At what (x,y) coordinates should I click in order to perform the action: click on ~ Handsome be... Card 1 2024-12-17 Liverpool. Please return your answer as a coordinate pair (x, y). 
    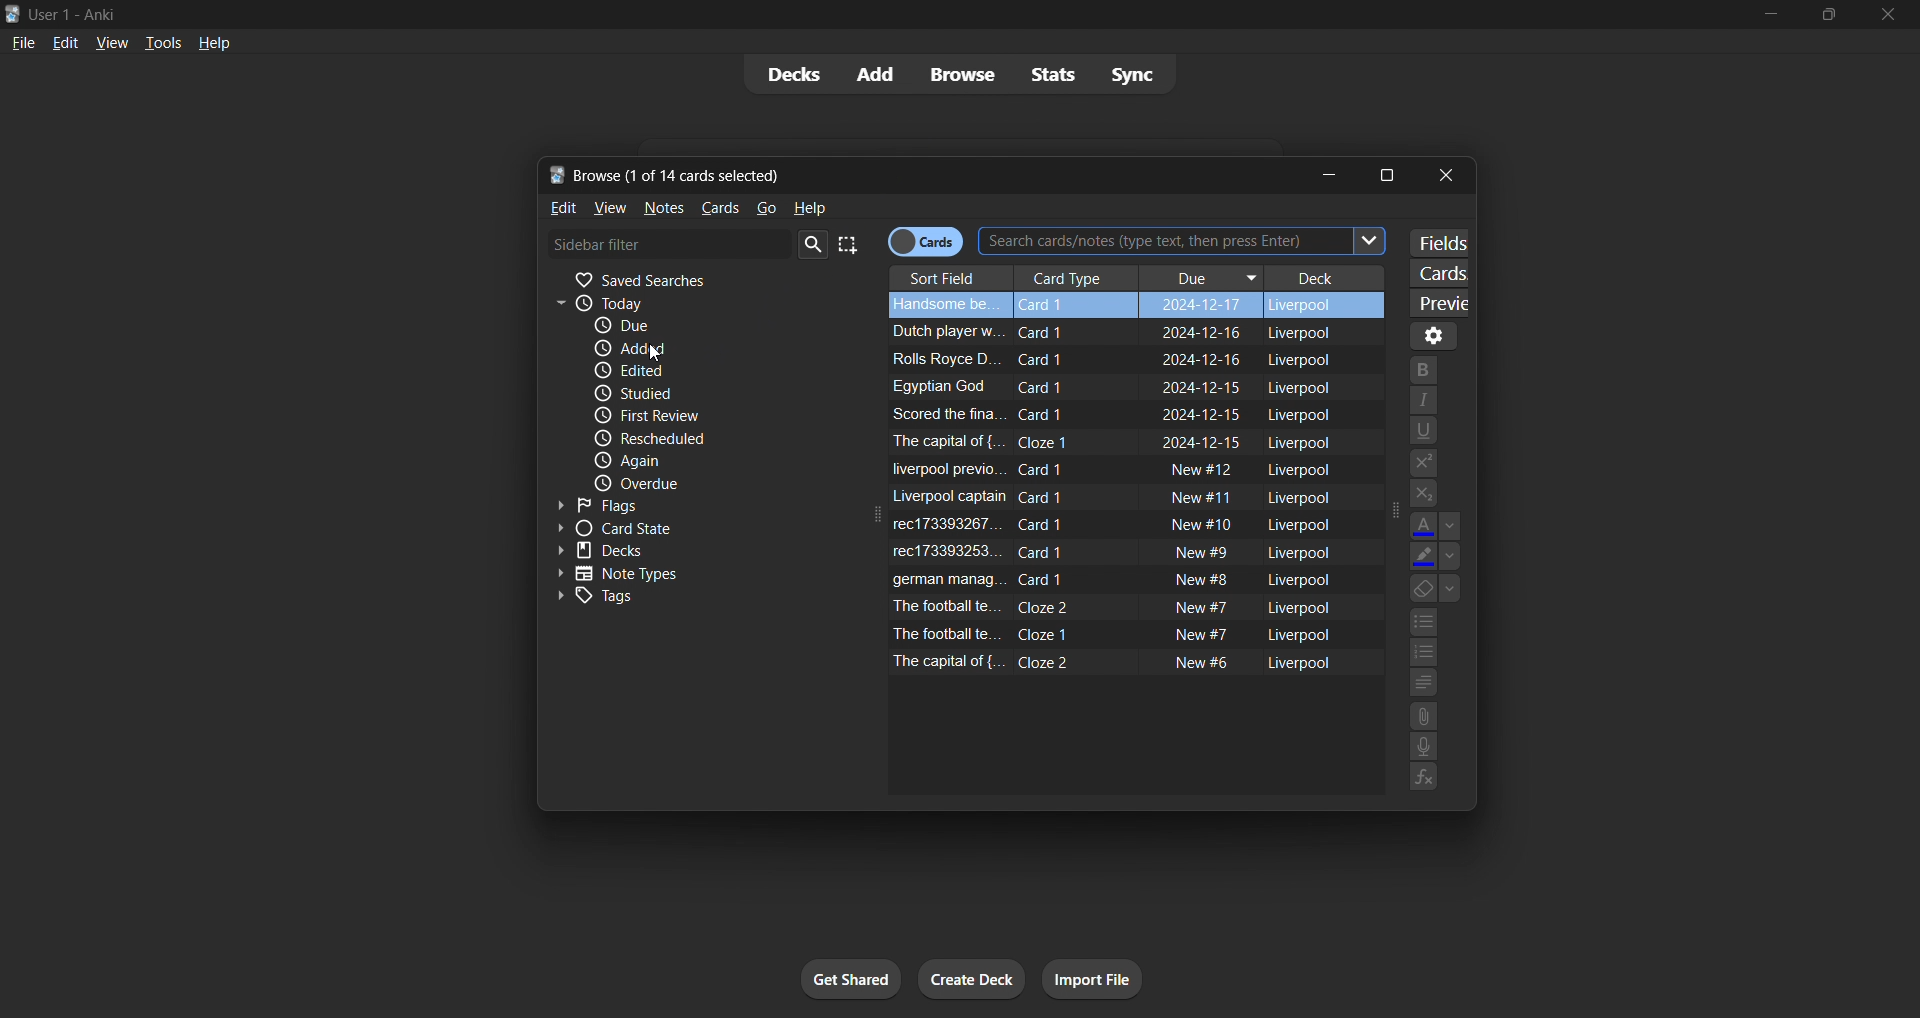
    Looking at the image, I should click on (1130, 302).